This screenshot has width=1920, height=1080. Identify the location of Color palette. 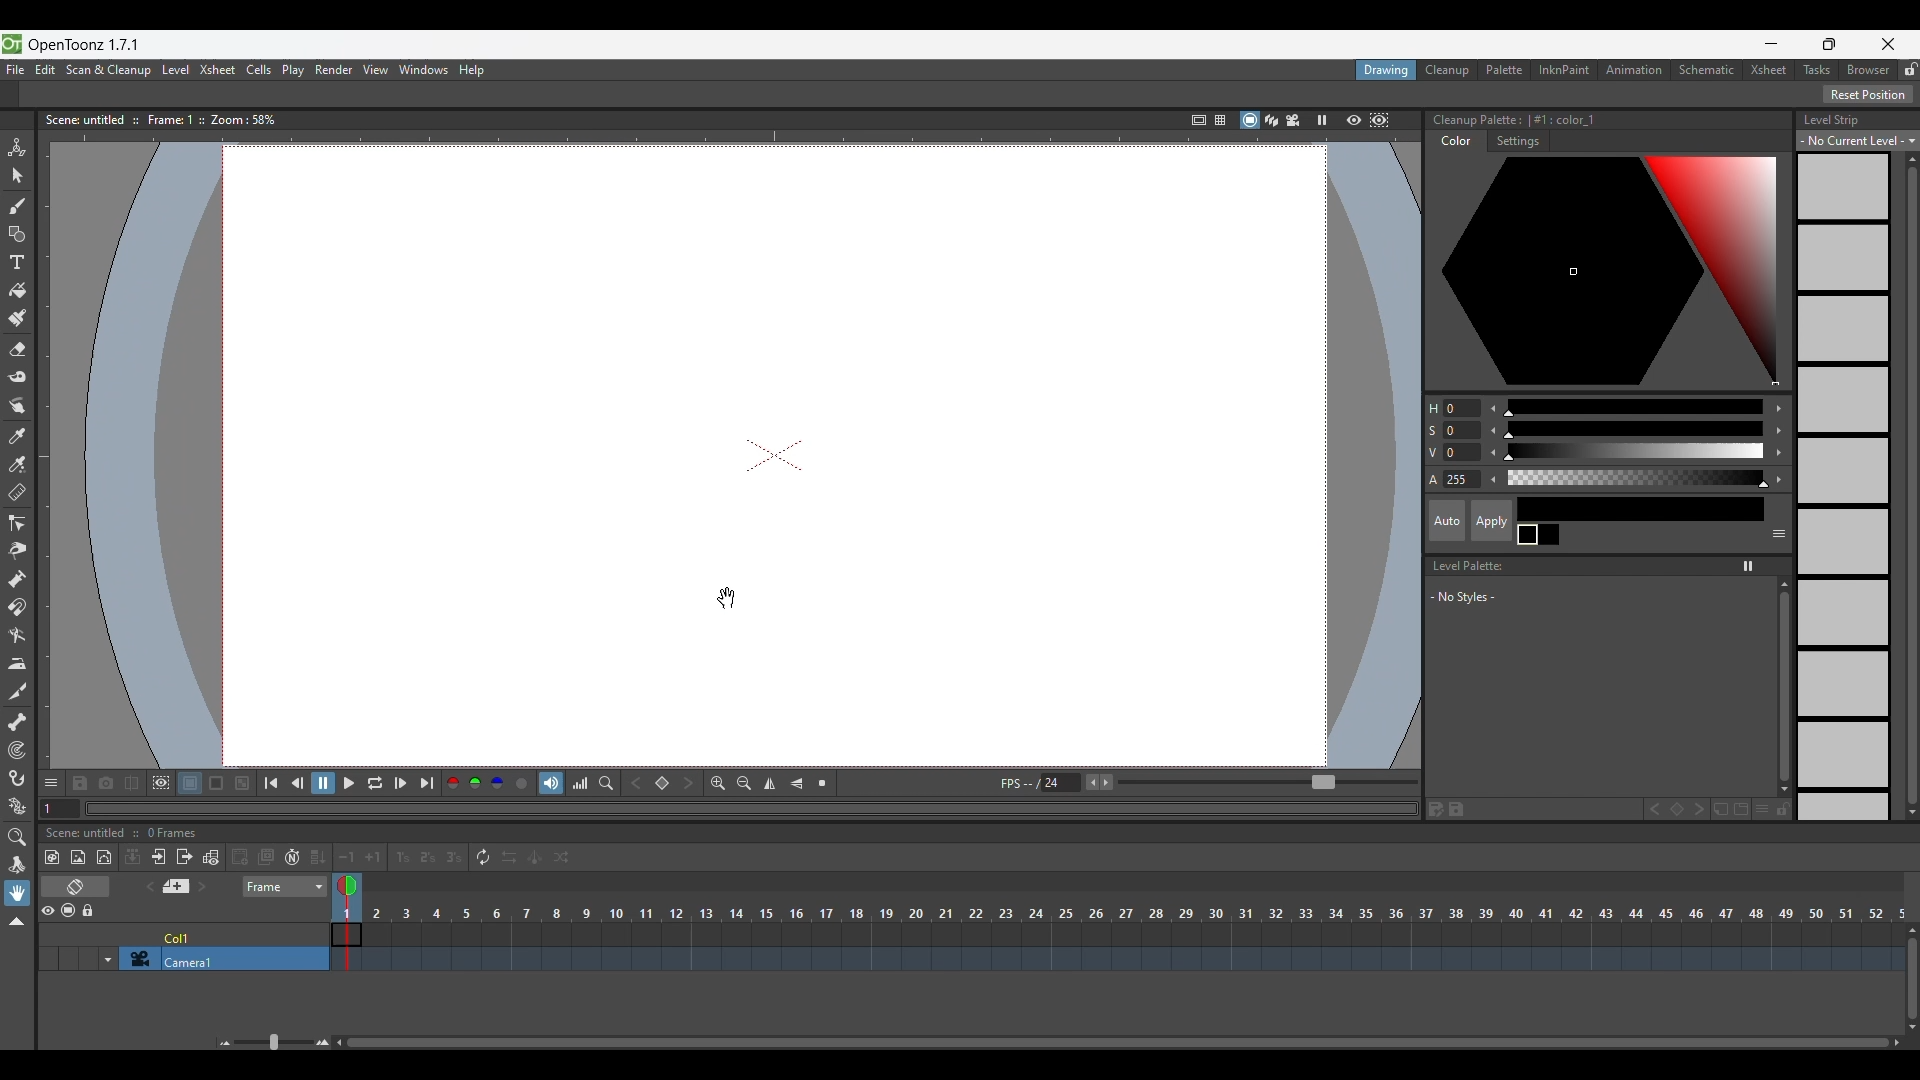
(1604, 271).